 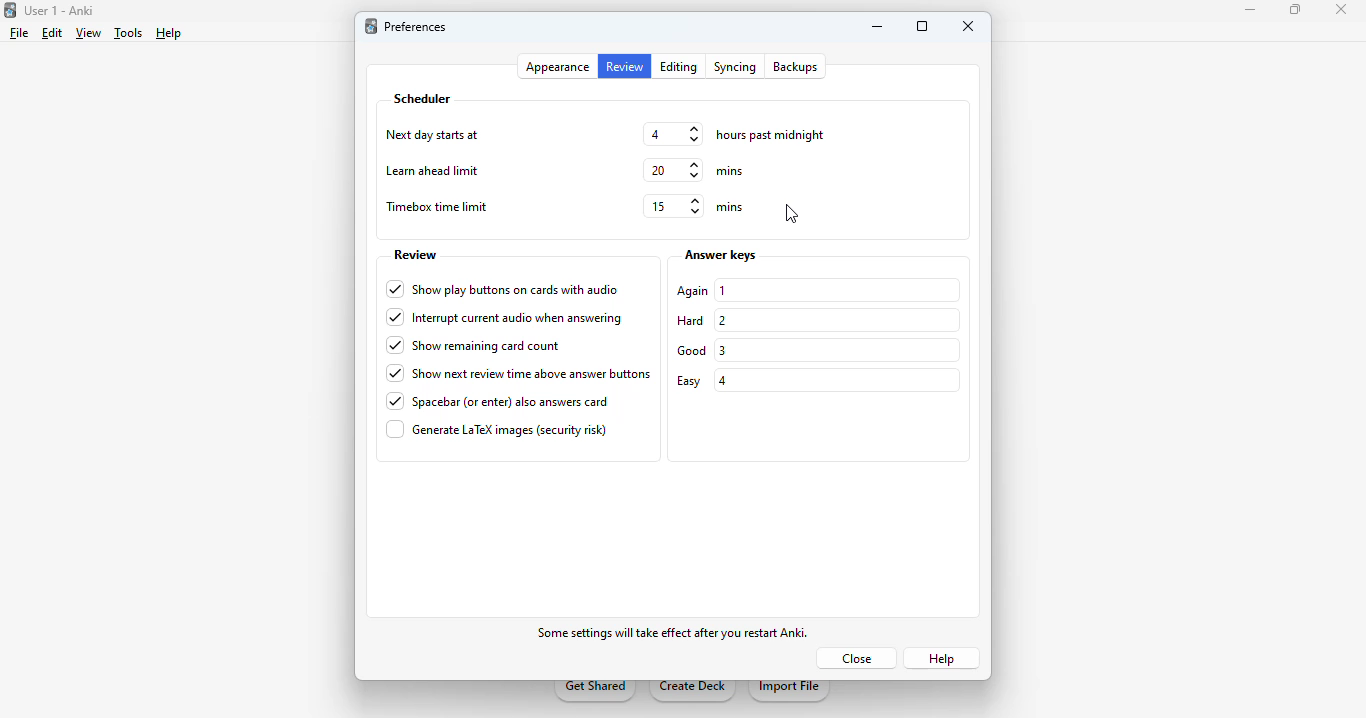 I want to click on review, so click(x=415, y=256).